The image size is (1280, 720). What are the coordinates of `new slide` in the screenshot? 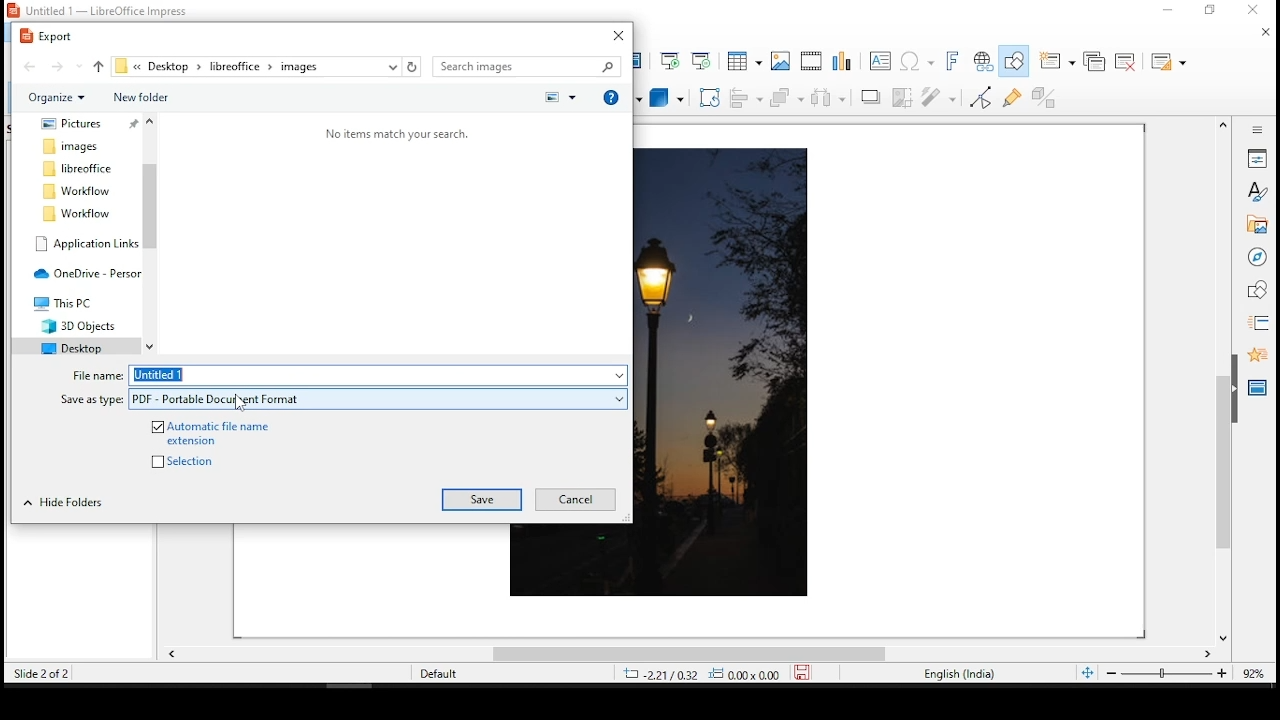 It's located at (1059, 60).